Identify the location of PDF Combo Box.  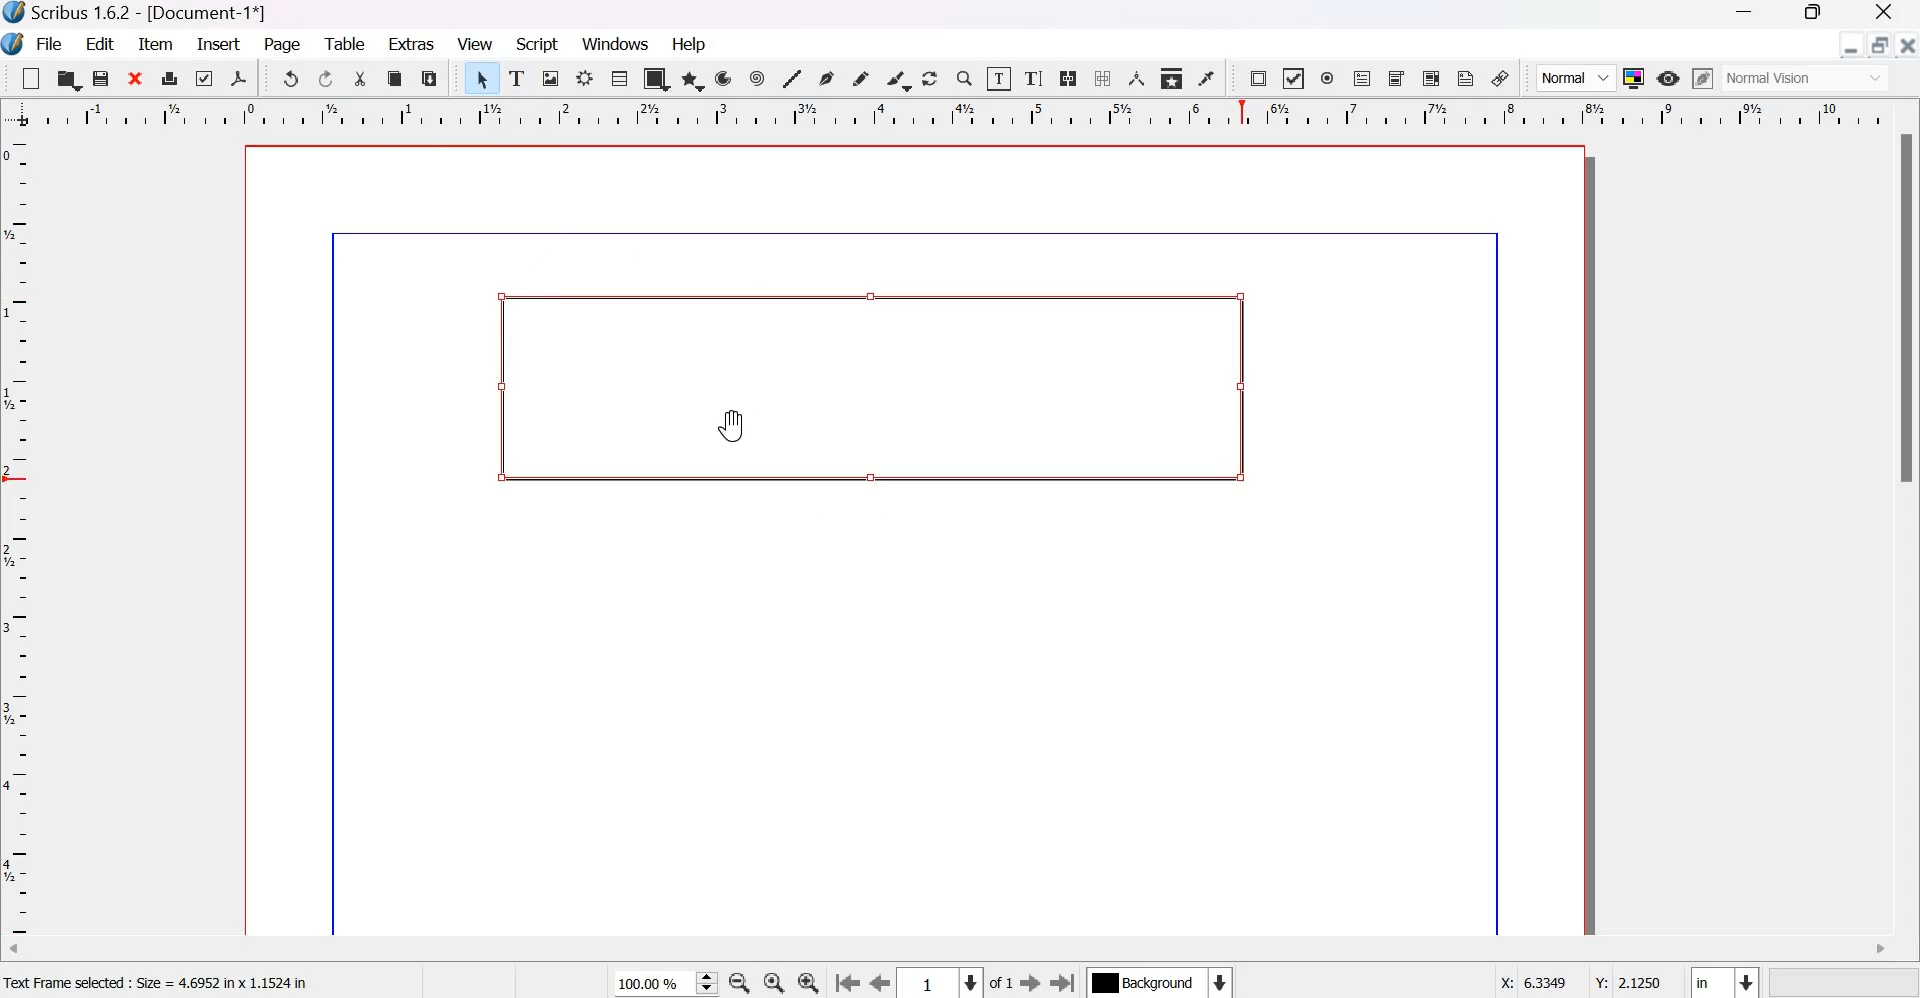
(1398, 79).